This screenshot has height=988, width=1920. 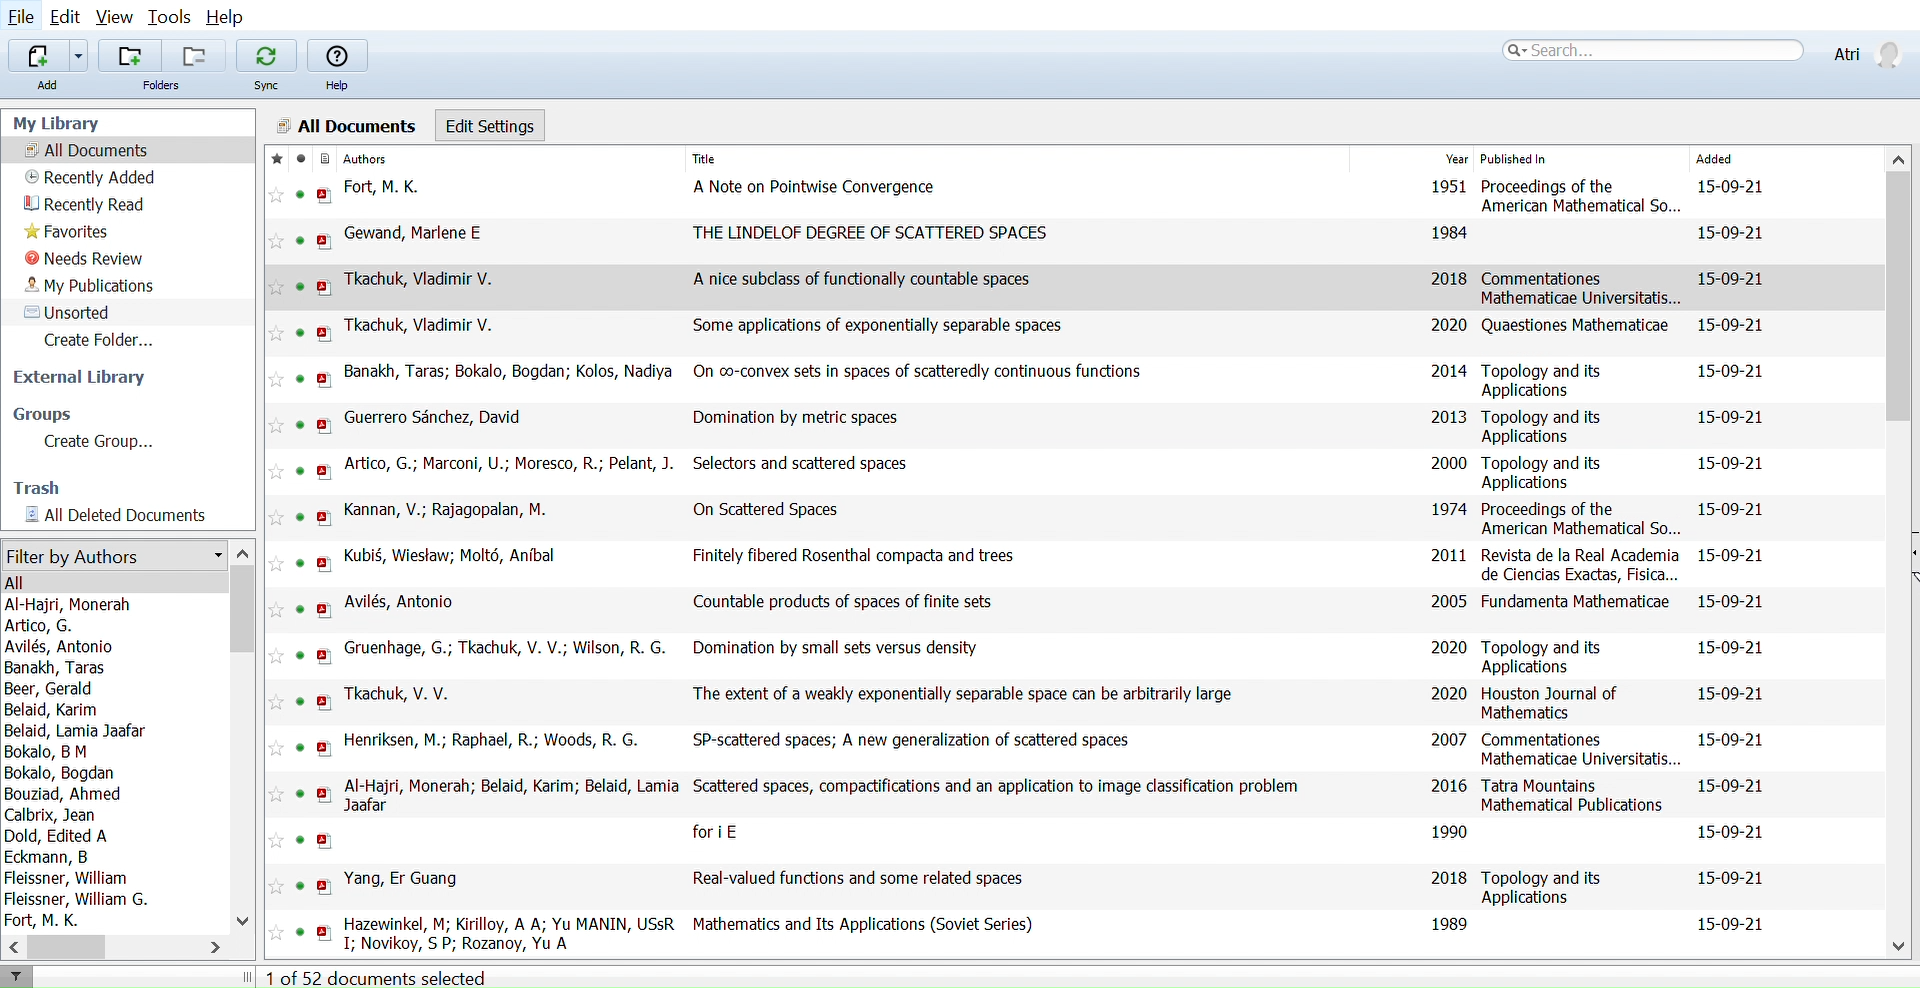 What do you see at coordinates (69, 313) in the screenshot?
I see `Unsorted` at bounding box center [69, 313].